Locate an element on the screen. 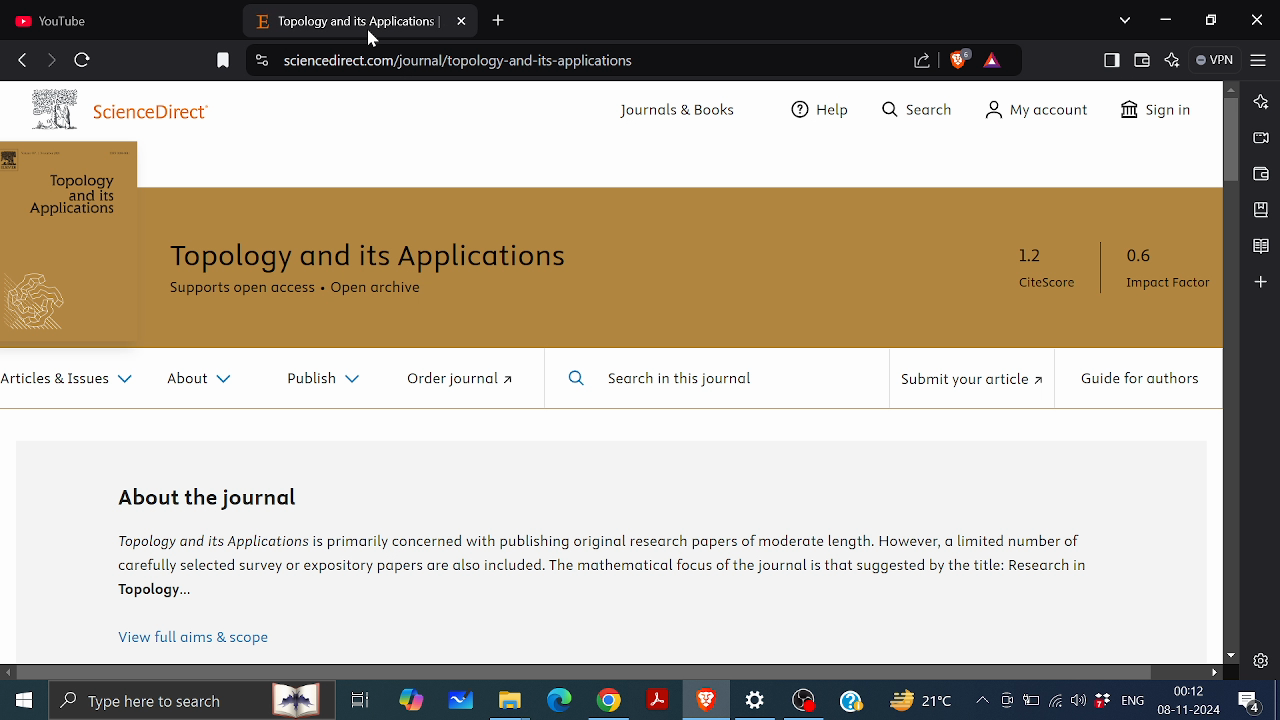 The height and width of the screenshot is (720, 1280). Notifications is located at coordinates (1250, 702).